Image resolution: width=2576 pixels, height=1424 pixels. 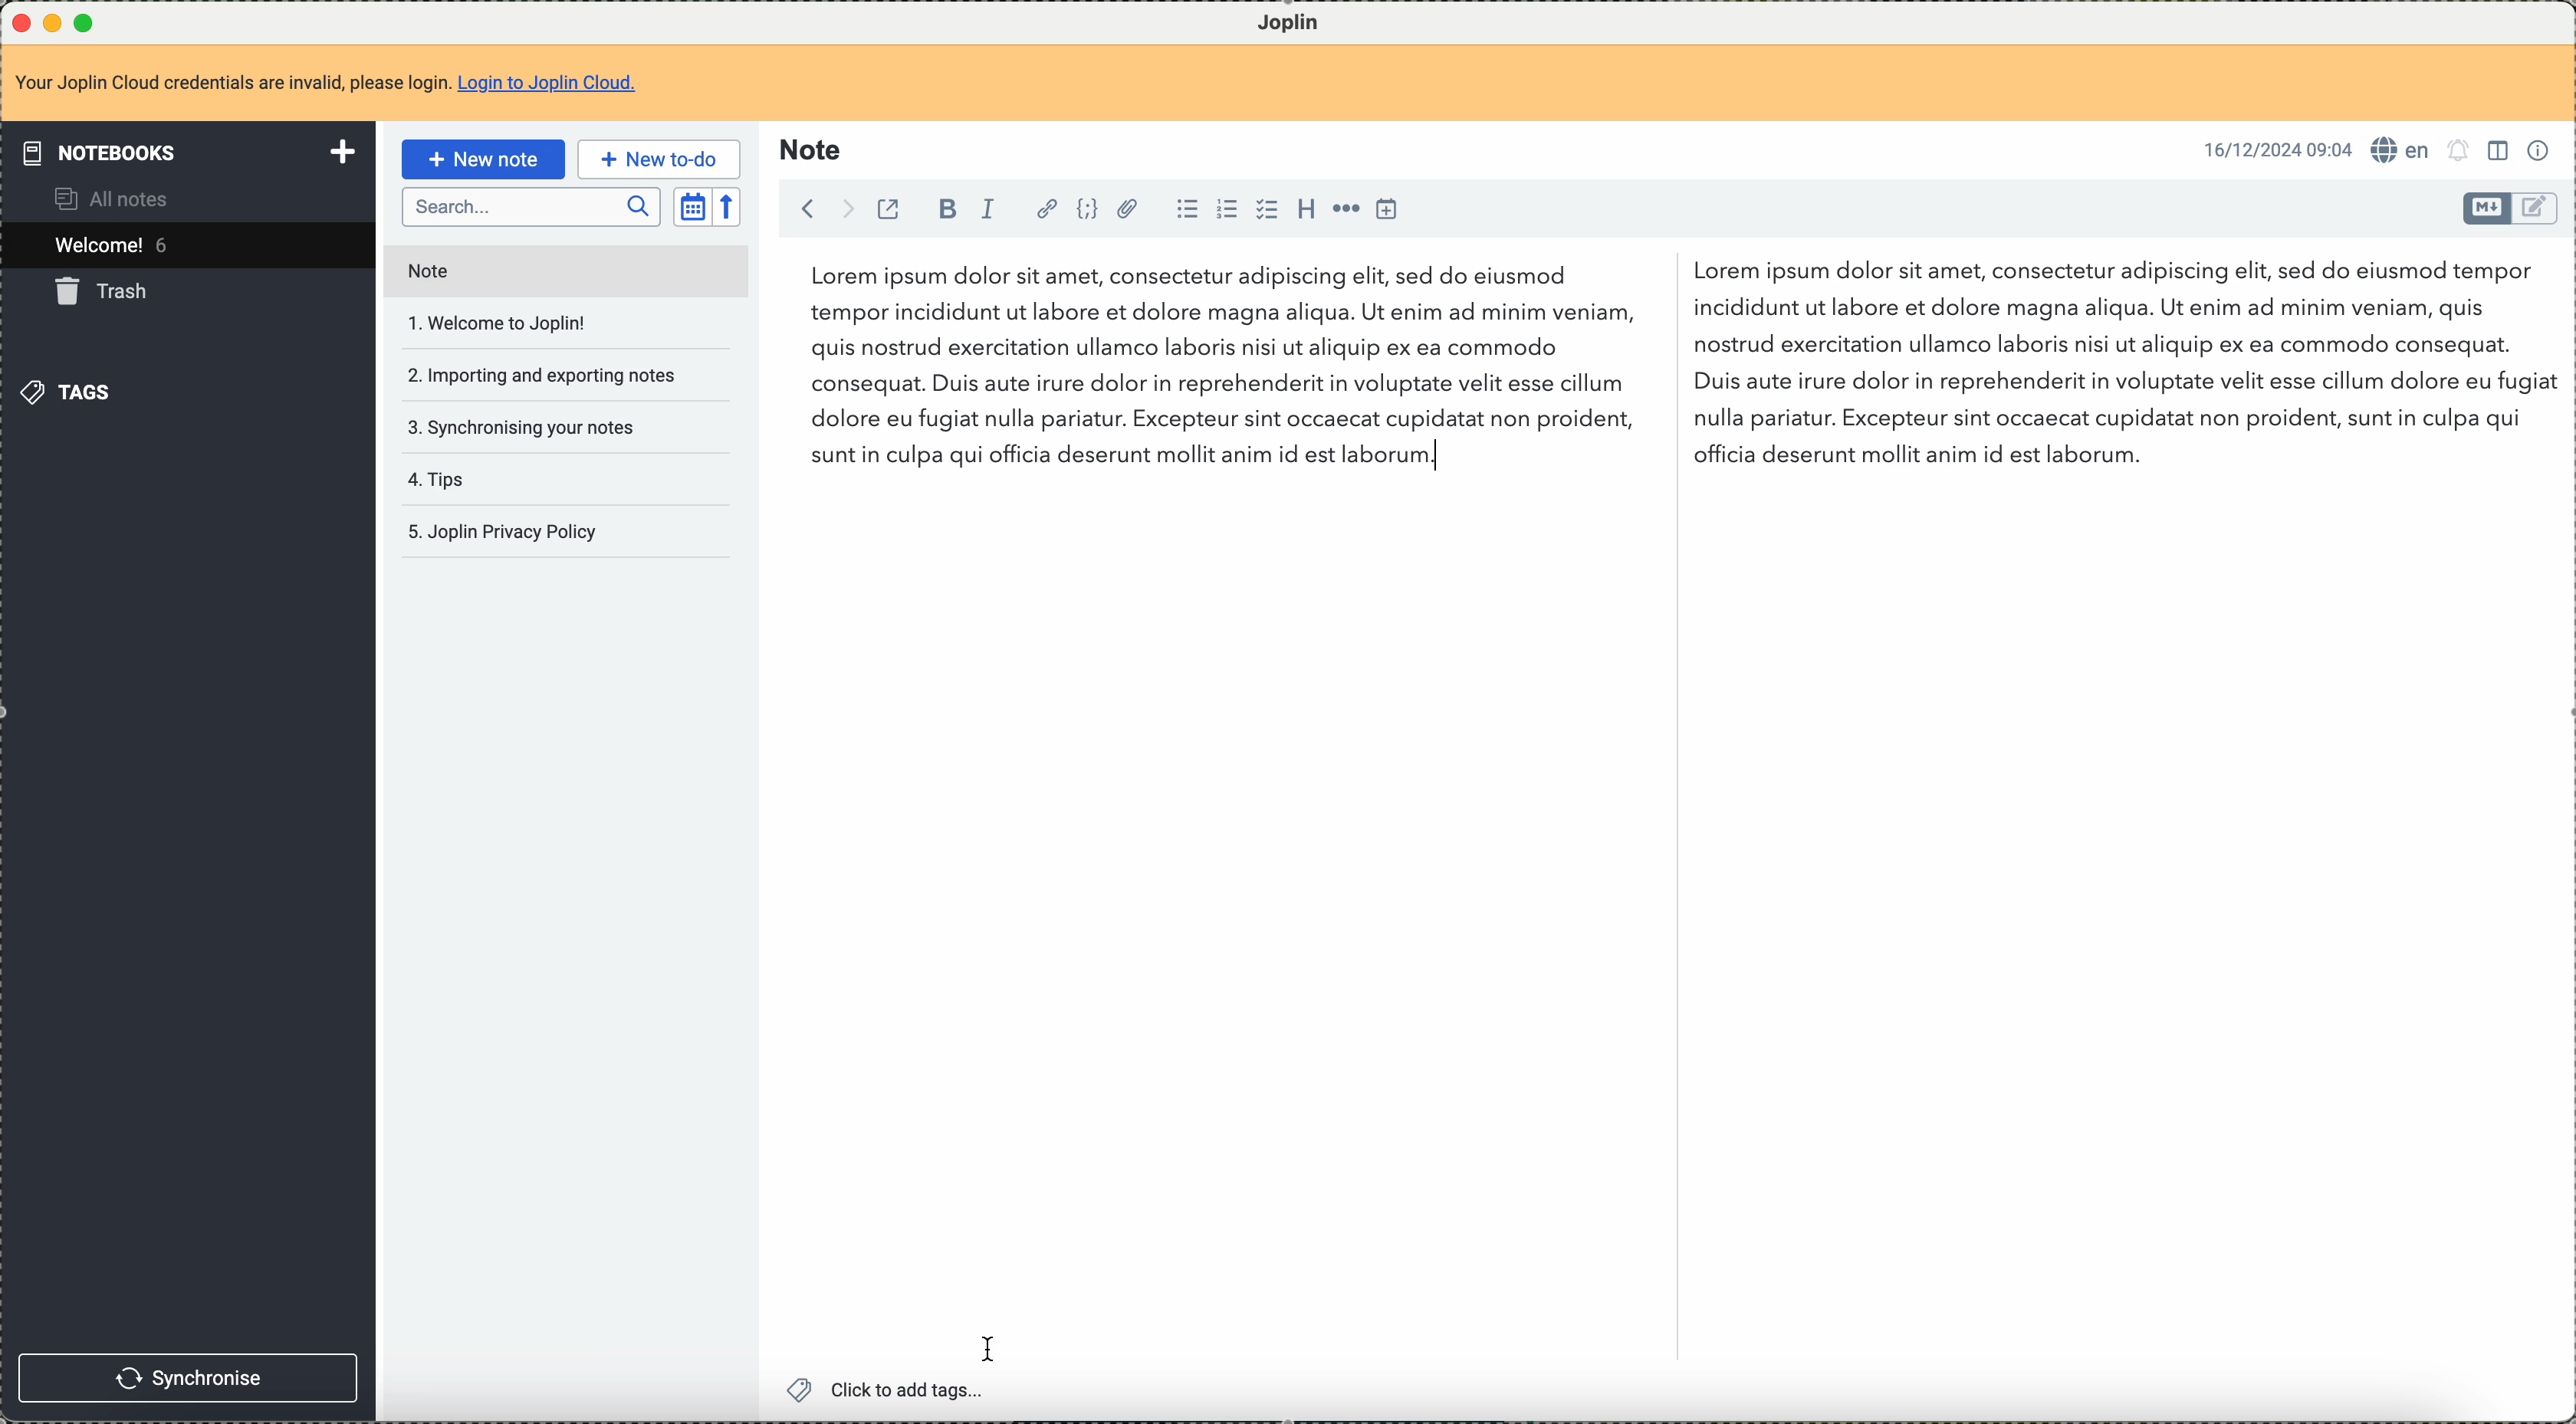 I want to click on reverse sort order, so click(x=728, y=206).